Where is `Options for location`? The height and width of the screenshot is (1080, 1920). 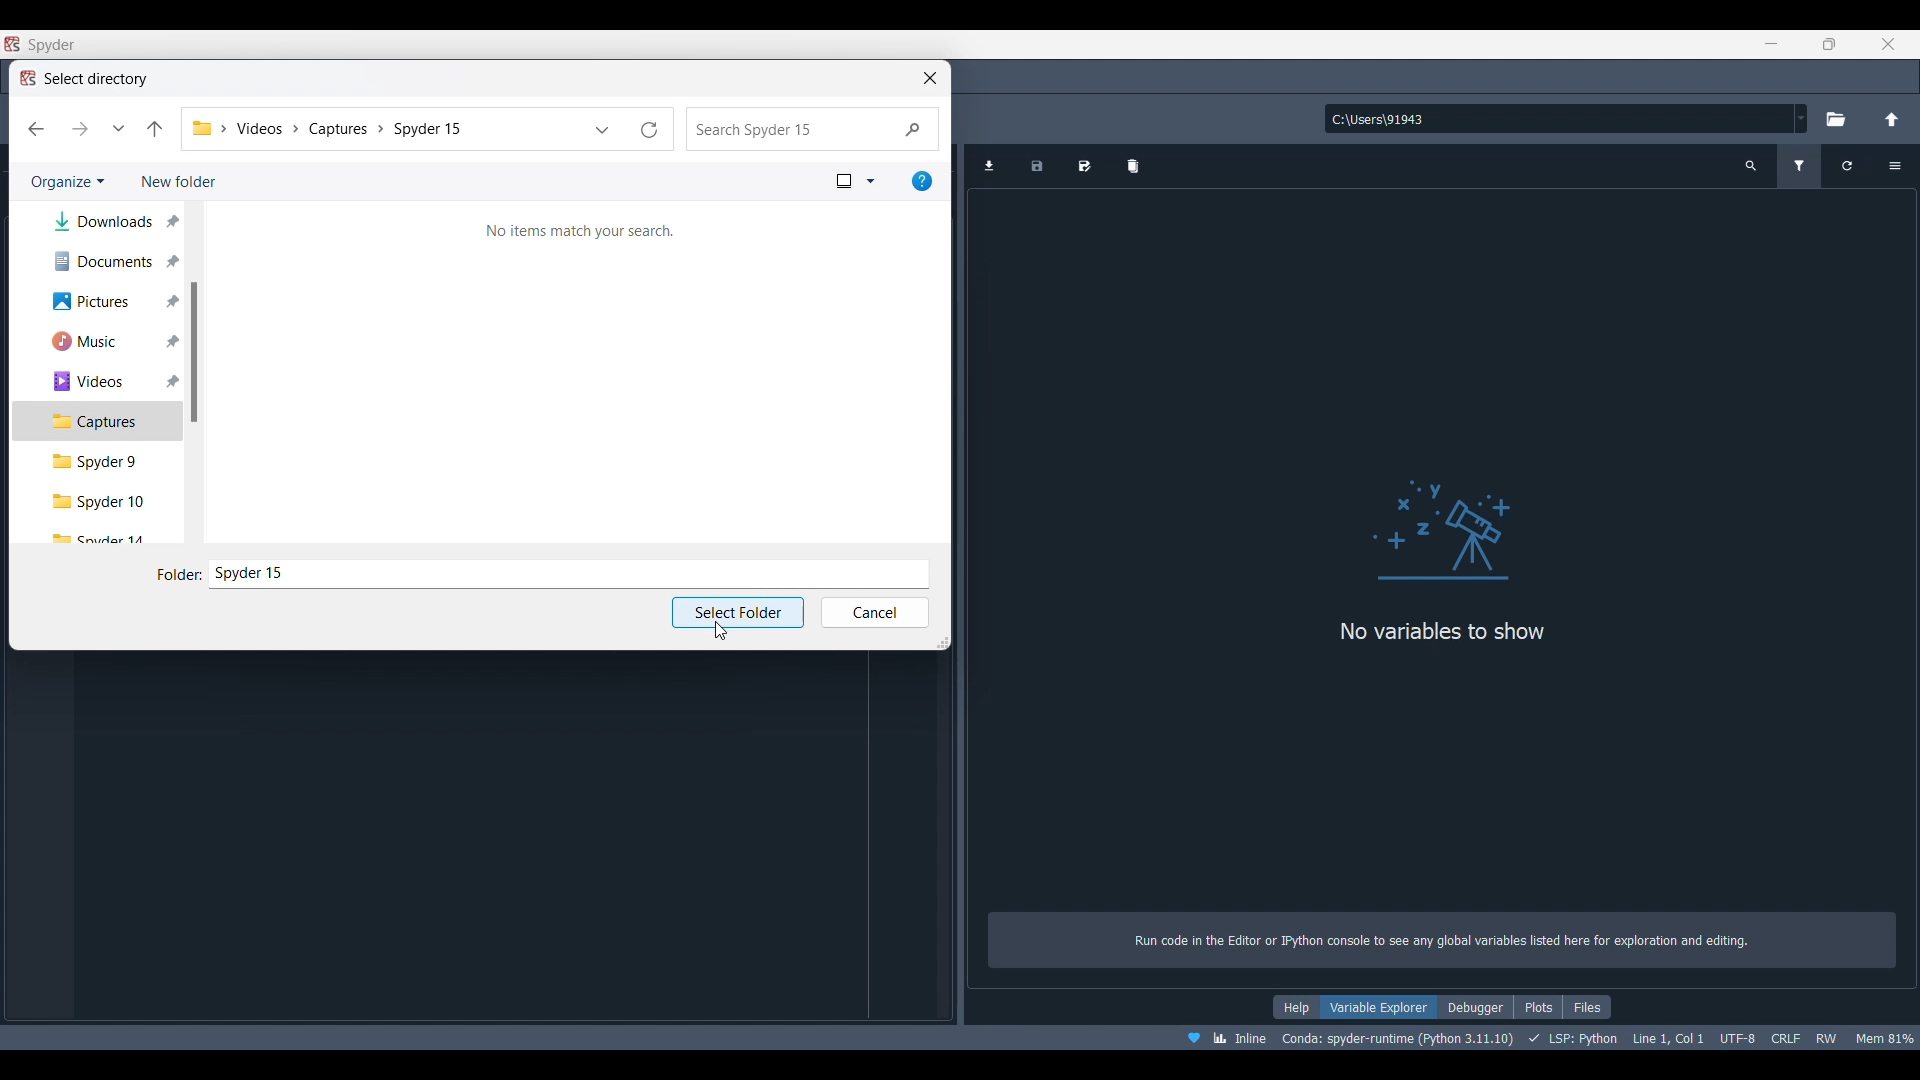
Options for location is located at coordinates (1802, 118).